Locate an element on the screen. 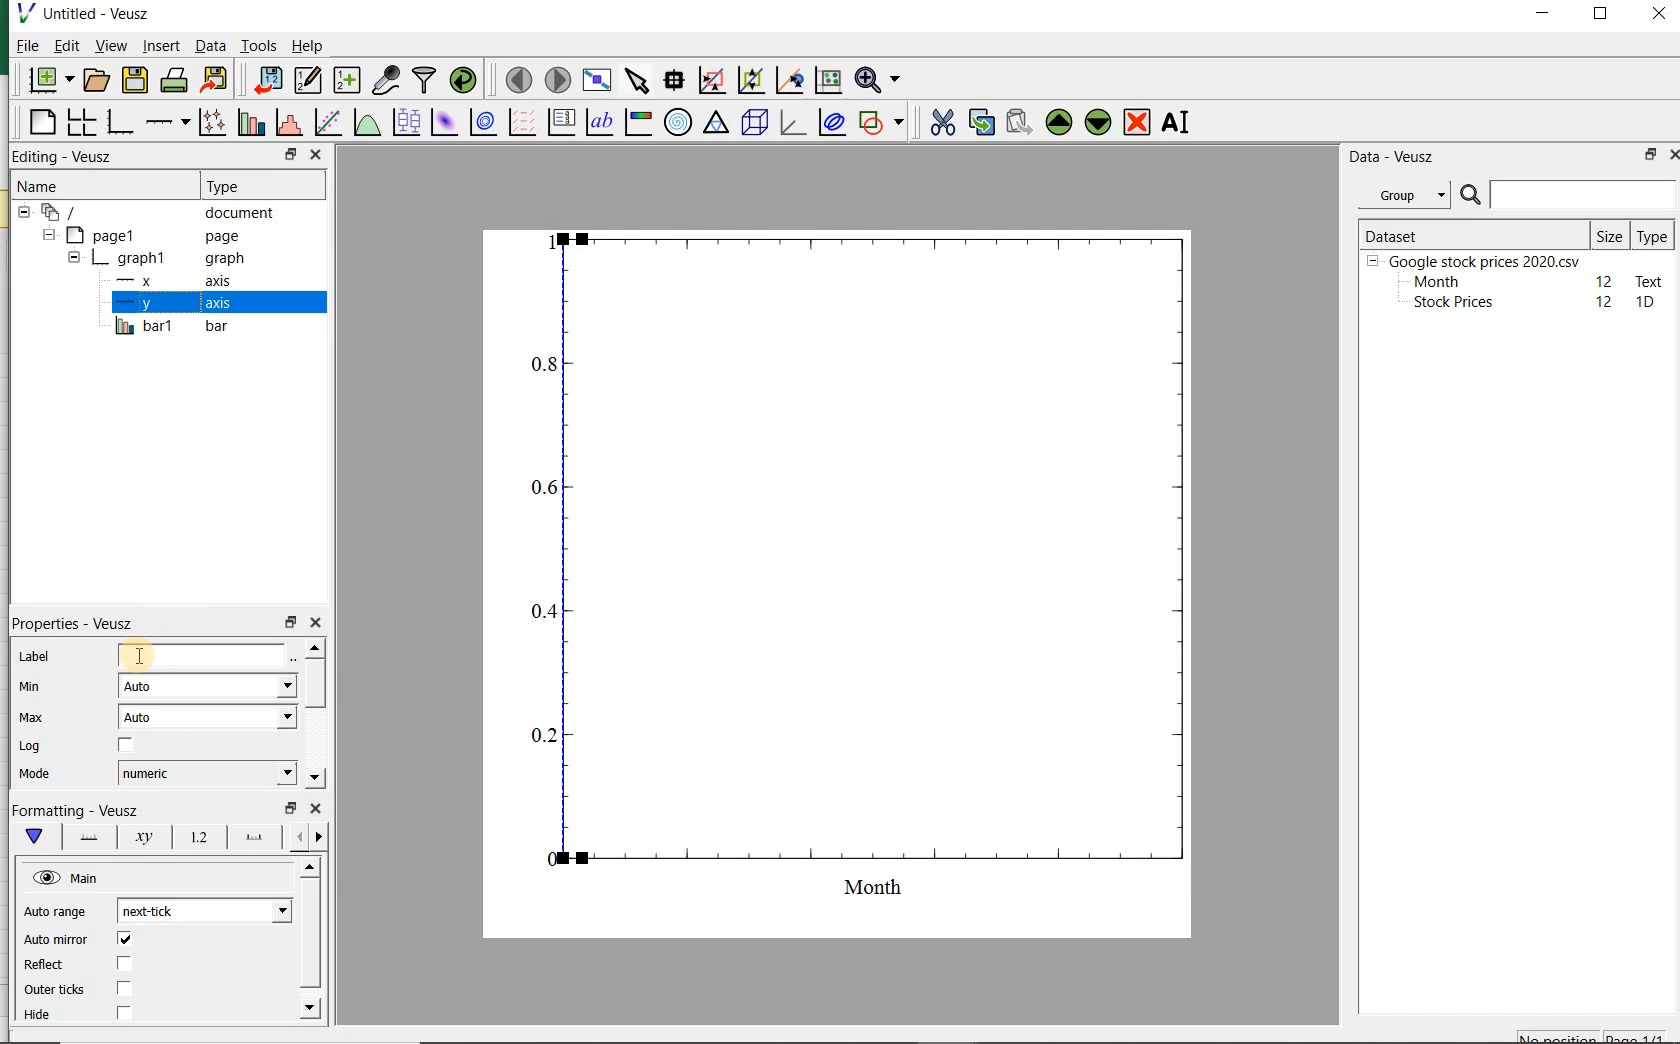 This screenshot has width=1680, height=1044. create new datasets is located at coordinates (347, 81).